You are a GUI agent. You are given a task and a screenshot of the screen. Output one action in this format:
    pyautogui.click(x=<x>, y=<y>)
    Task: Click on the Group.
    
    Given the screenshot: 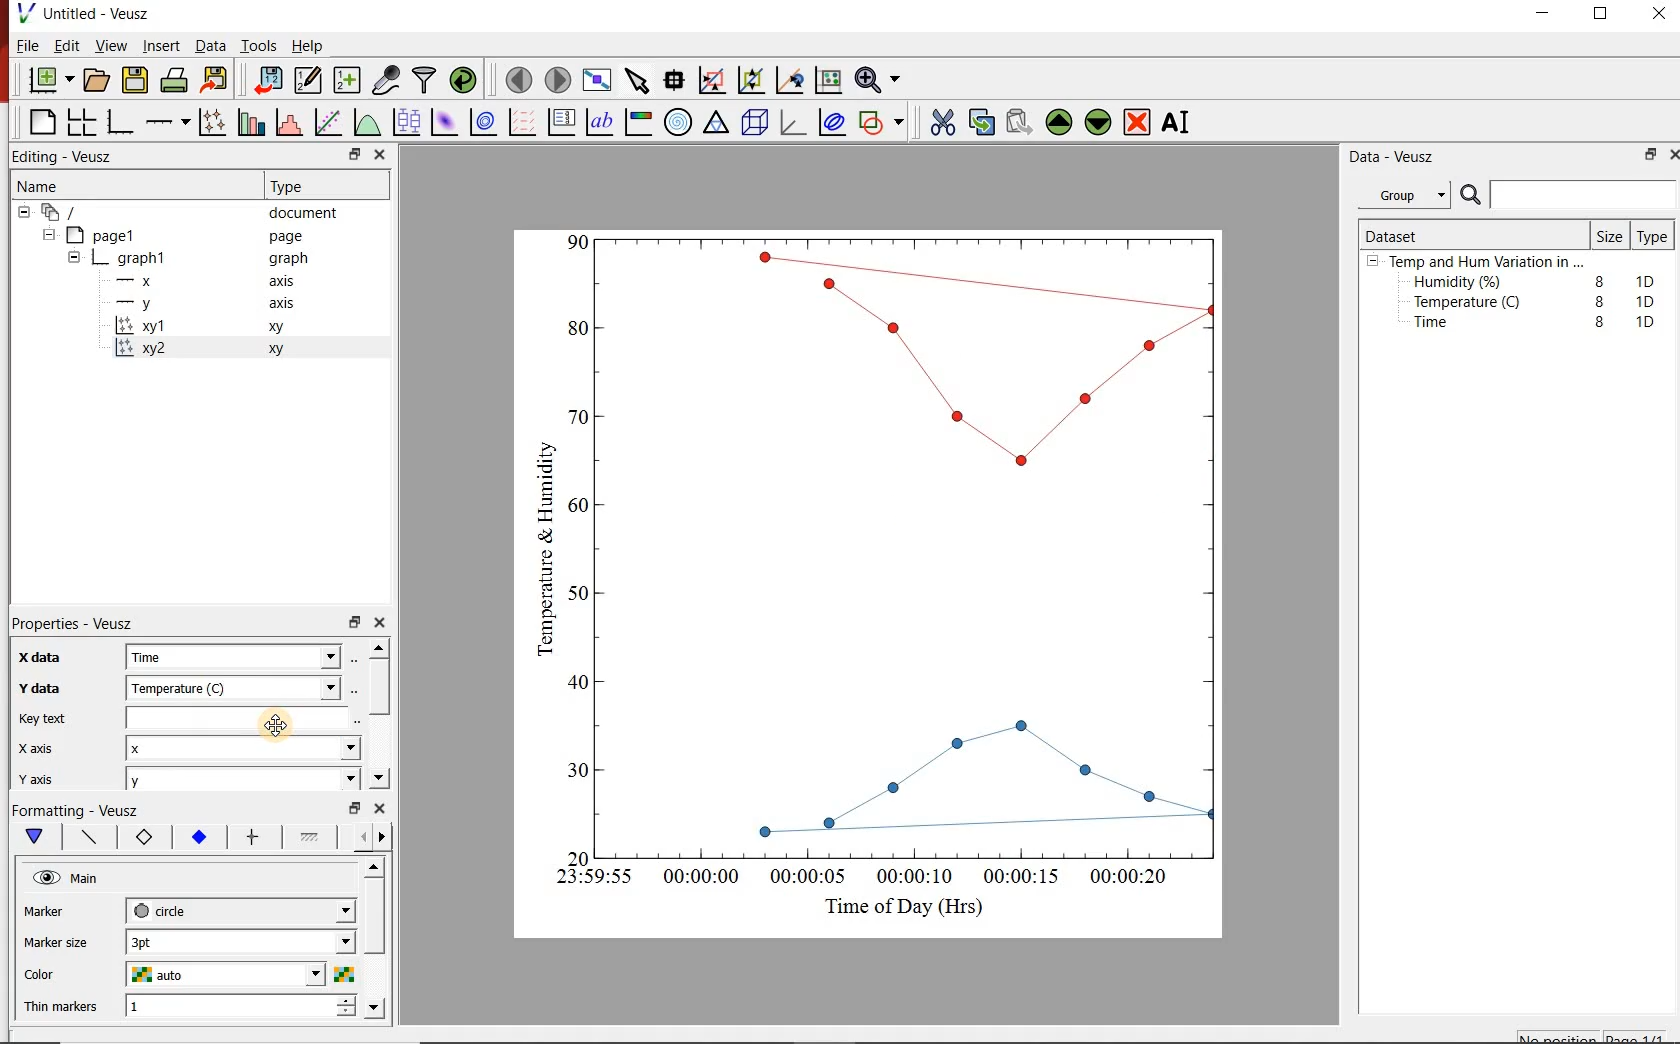 What is the action you would take?
    pyautogui.click(x=1408, y=191)
    